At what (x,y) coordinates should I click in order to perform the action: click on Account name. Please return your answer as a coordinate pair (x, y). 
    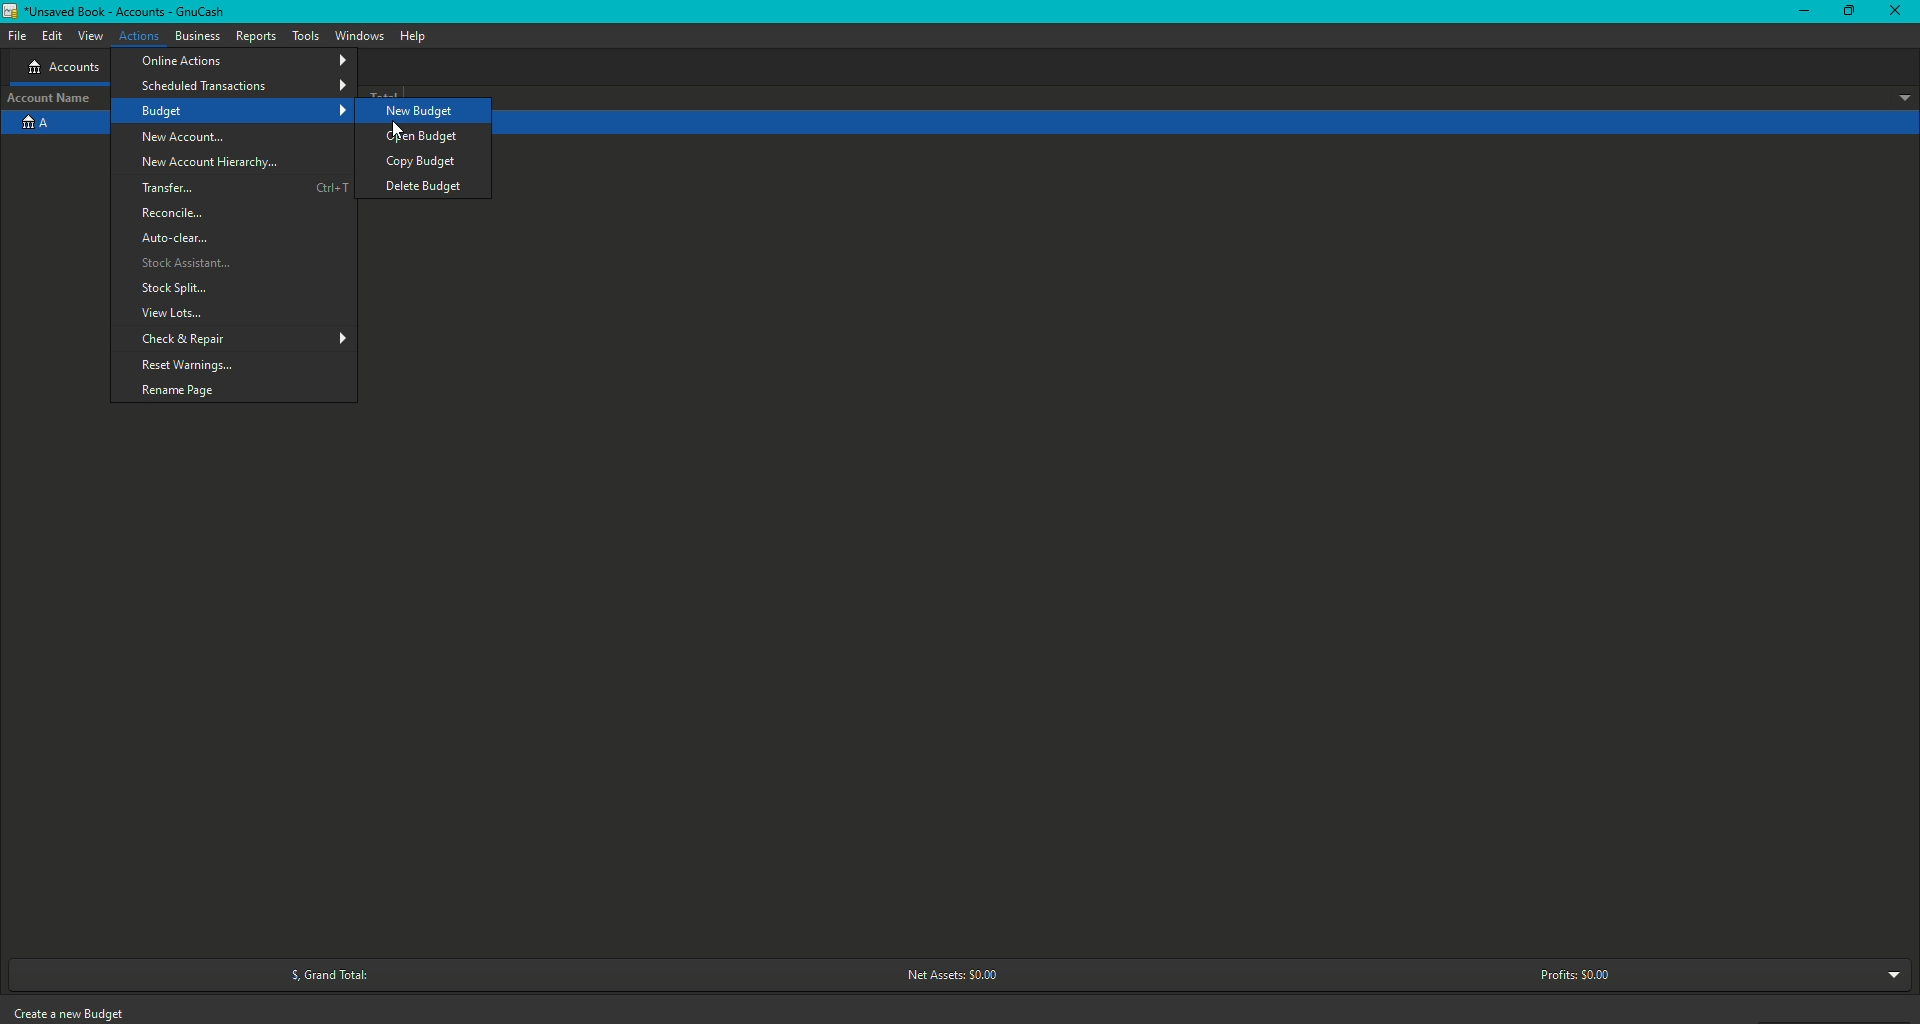
    Looking at the image, I should click on (69, 98).